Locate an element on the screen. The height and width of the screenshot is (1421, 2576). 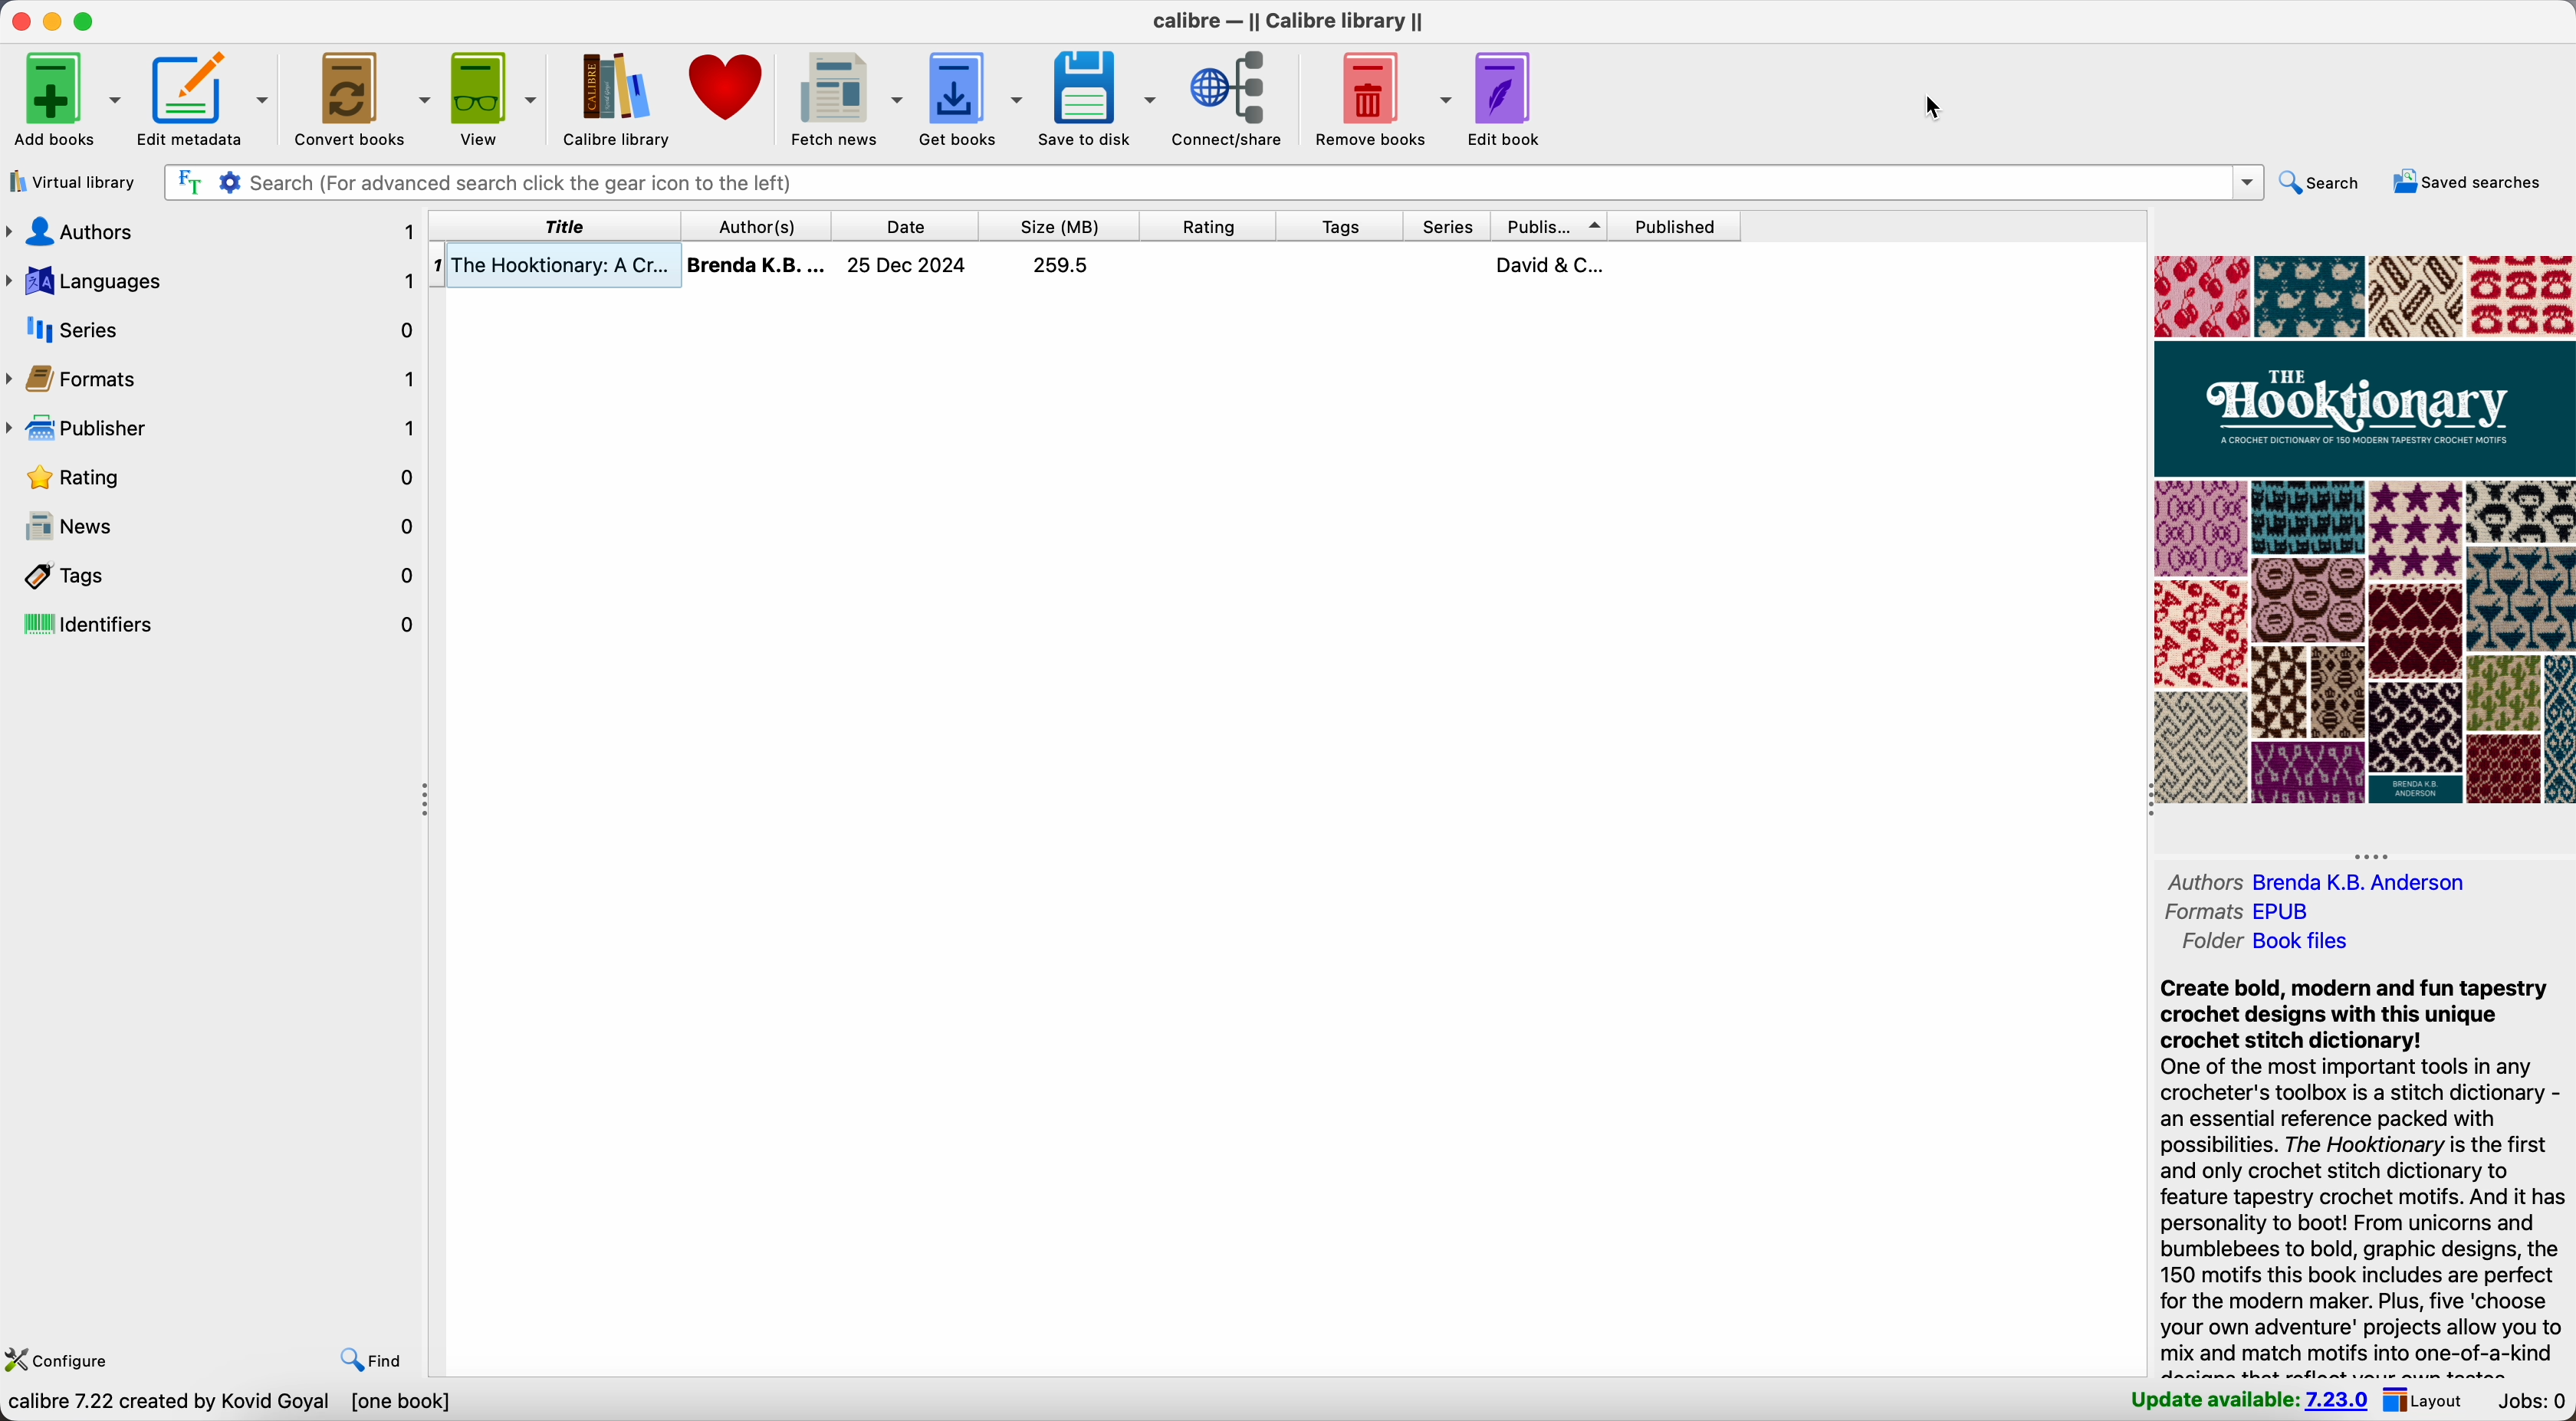
date is located at coordinates (903, 225).